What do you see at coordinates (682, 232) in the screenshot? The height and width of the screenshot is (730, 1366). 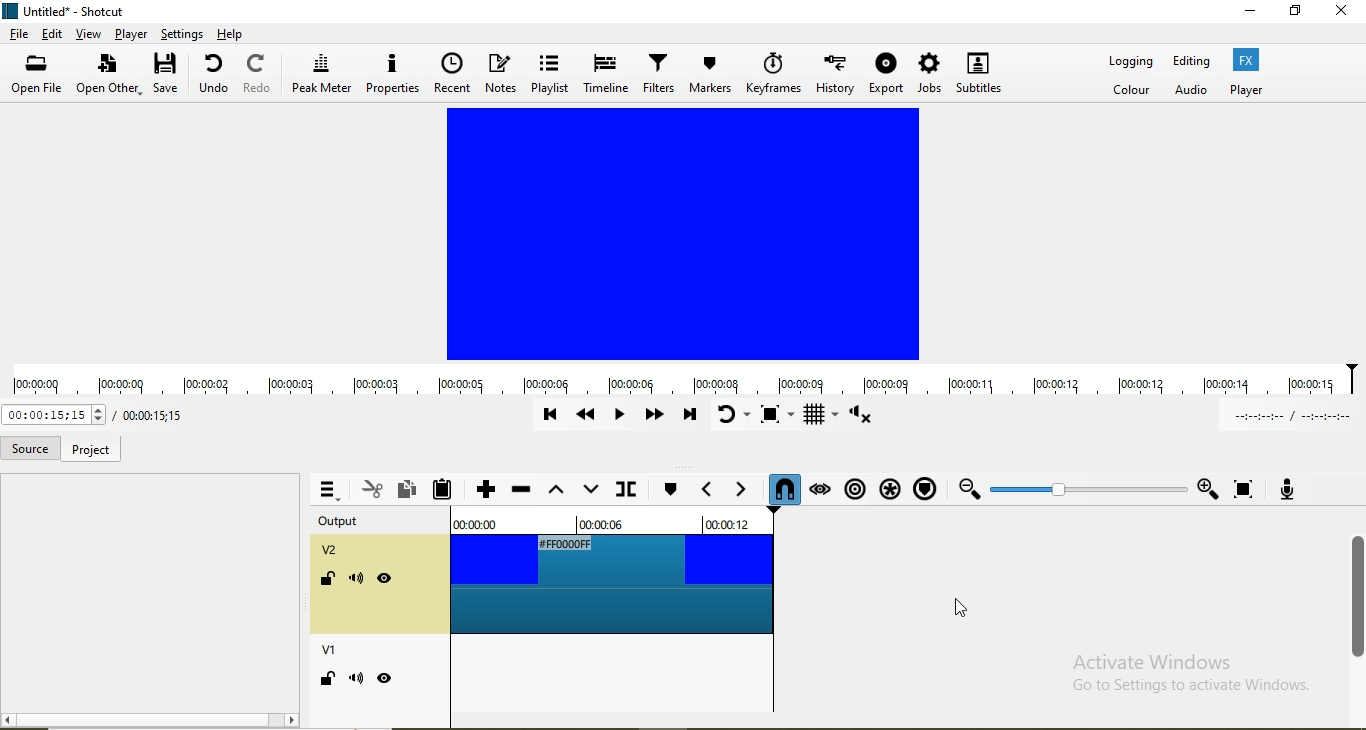 I see `video preview` at bounding box center [682, 232].